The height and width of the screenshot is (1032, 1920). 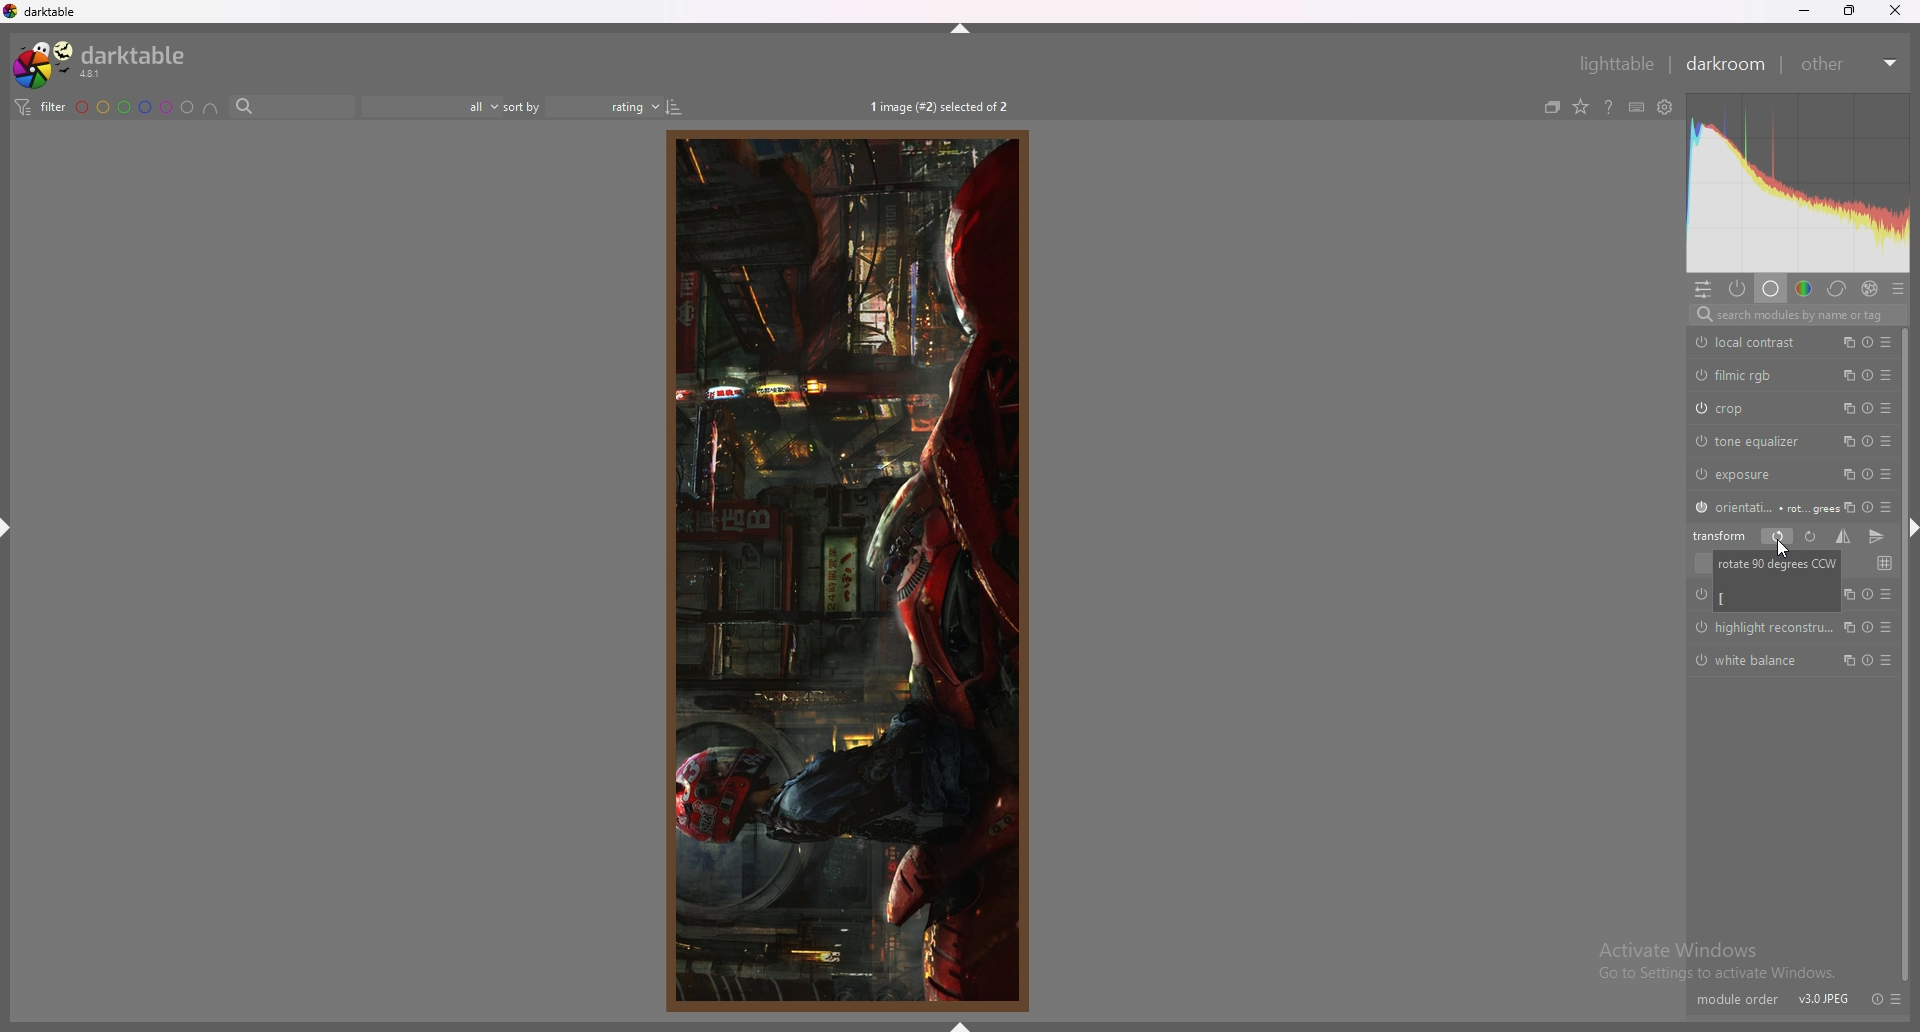 I want to click on presets, so click(x=1884, y=504).